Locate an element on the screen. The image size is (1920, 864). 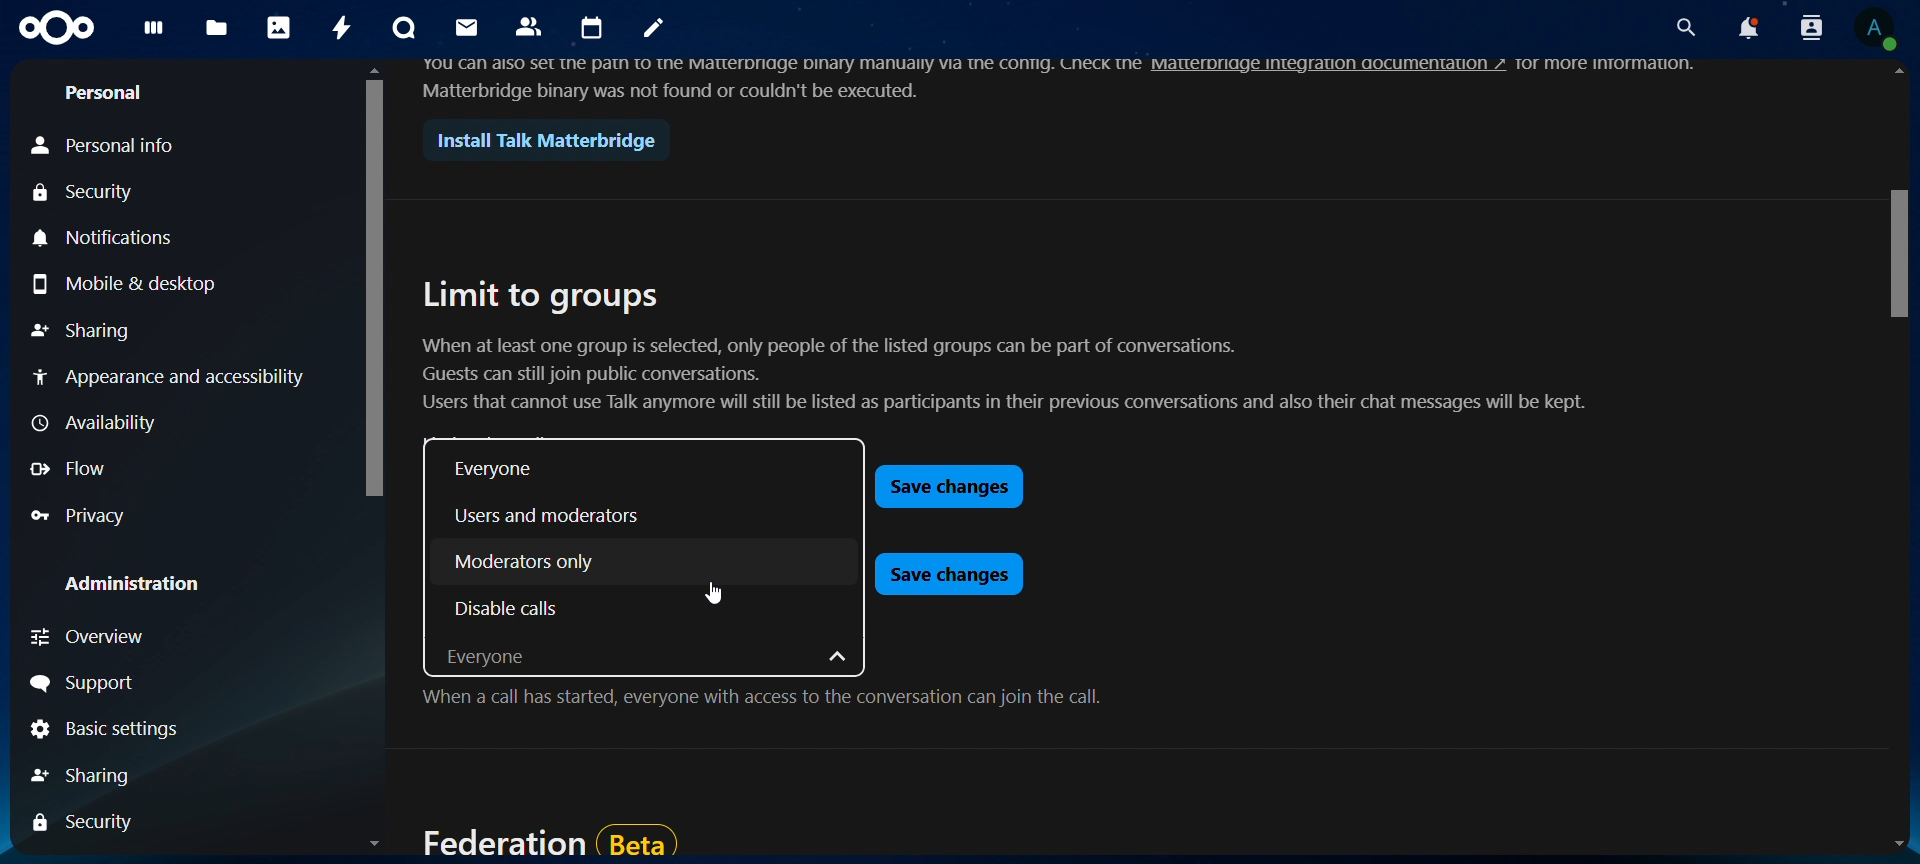
search contacts is located at coordinates (1811, 31).